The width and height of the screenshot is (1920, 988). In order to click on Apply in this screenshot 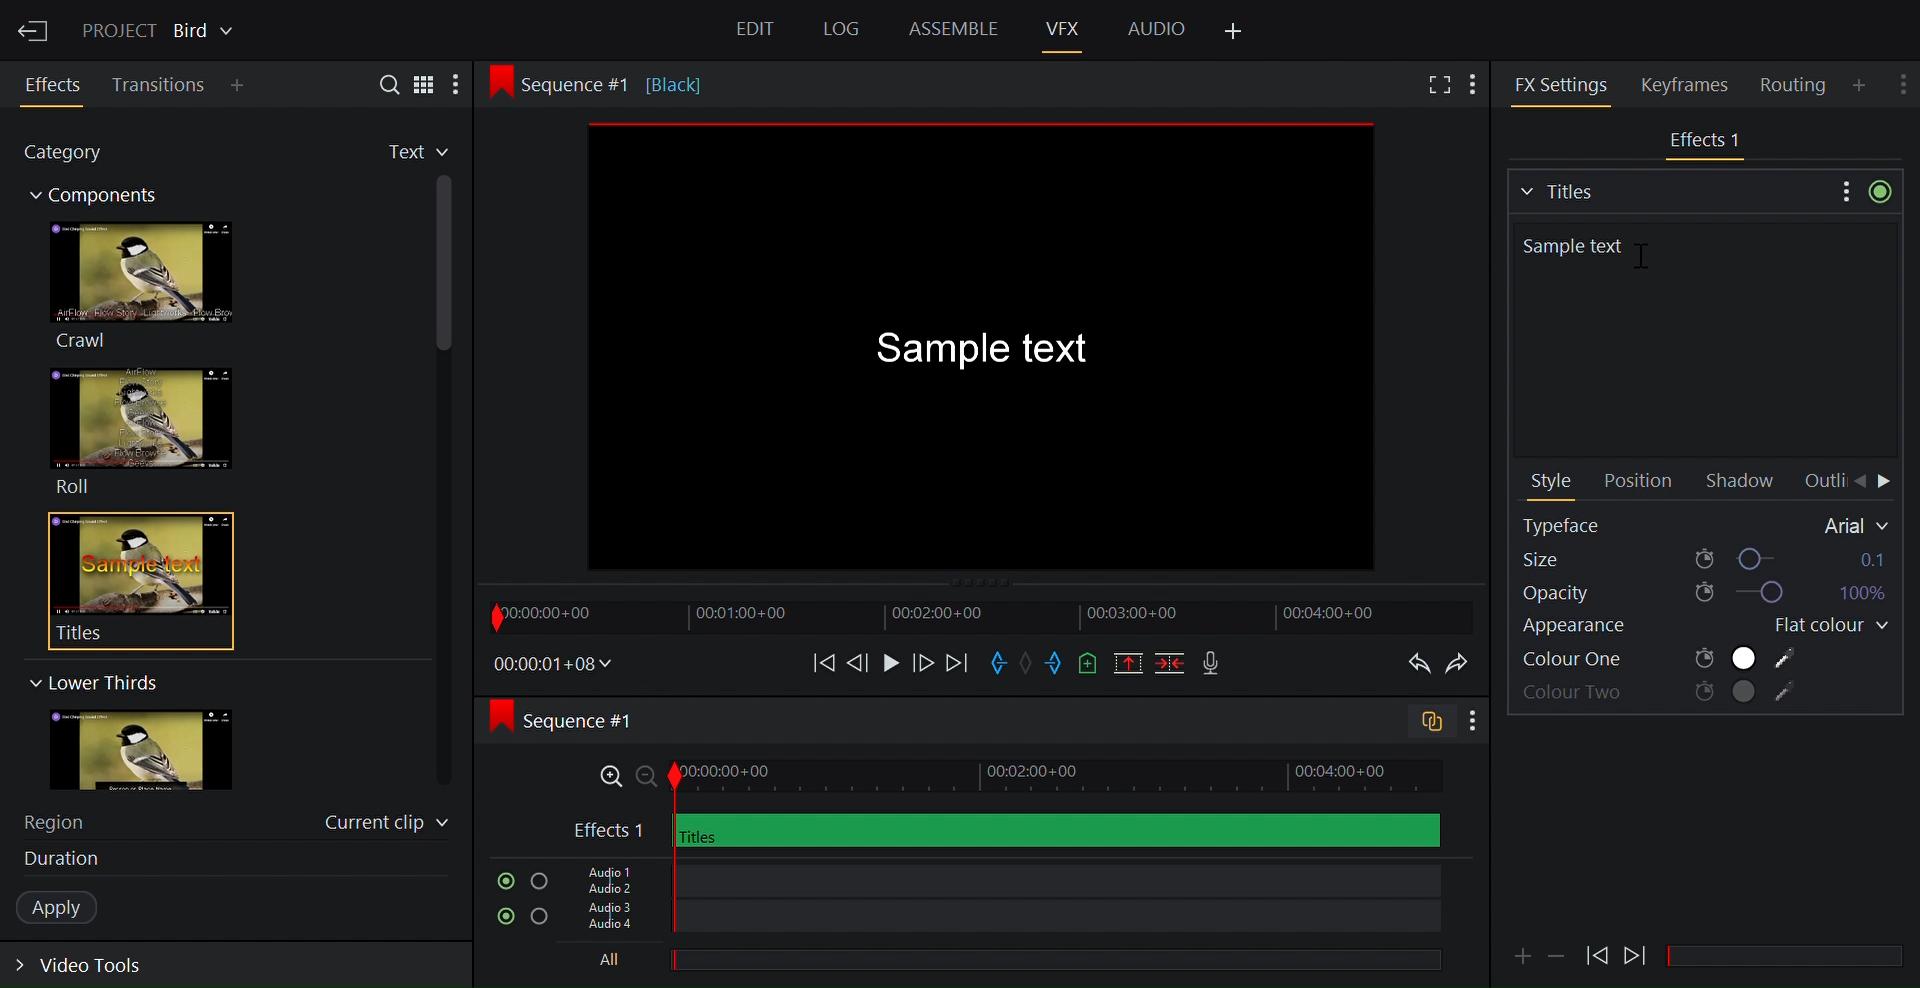, I will do `click(67, 908)`.